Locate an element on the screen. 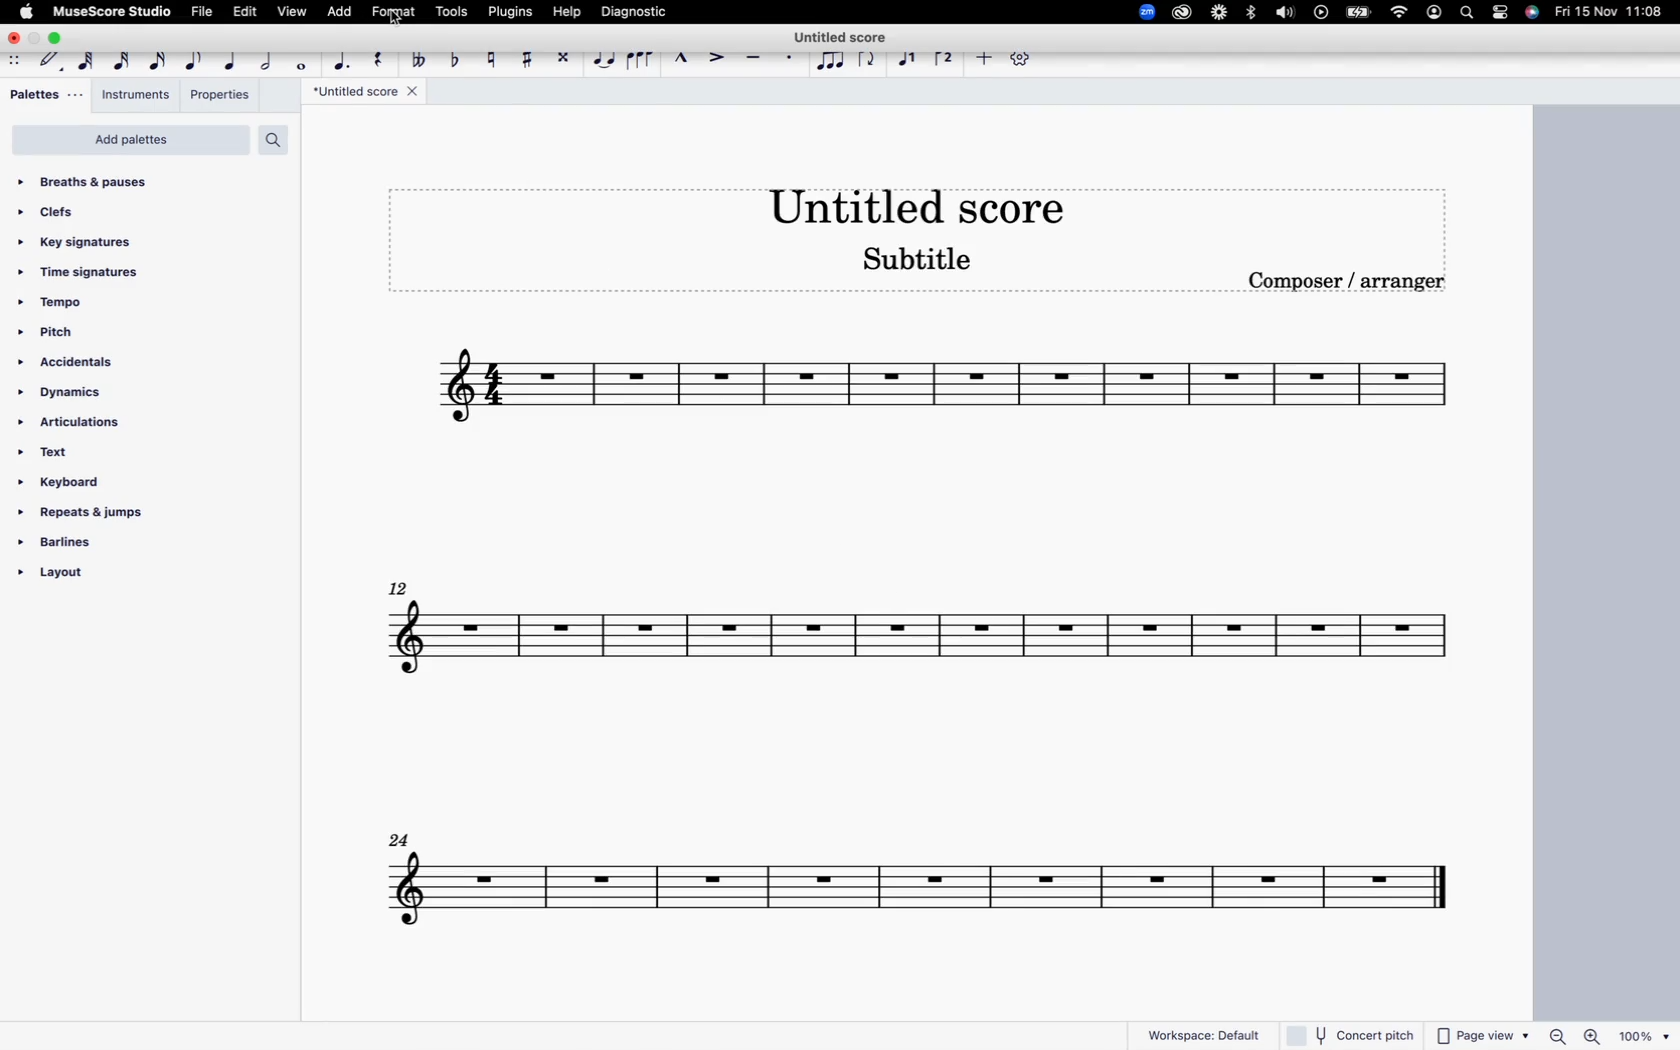 The height and width of the screenshot is (1050, 1680). minimize is located at coordinates (35, 38).